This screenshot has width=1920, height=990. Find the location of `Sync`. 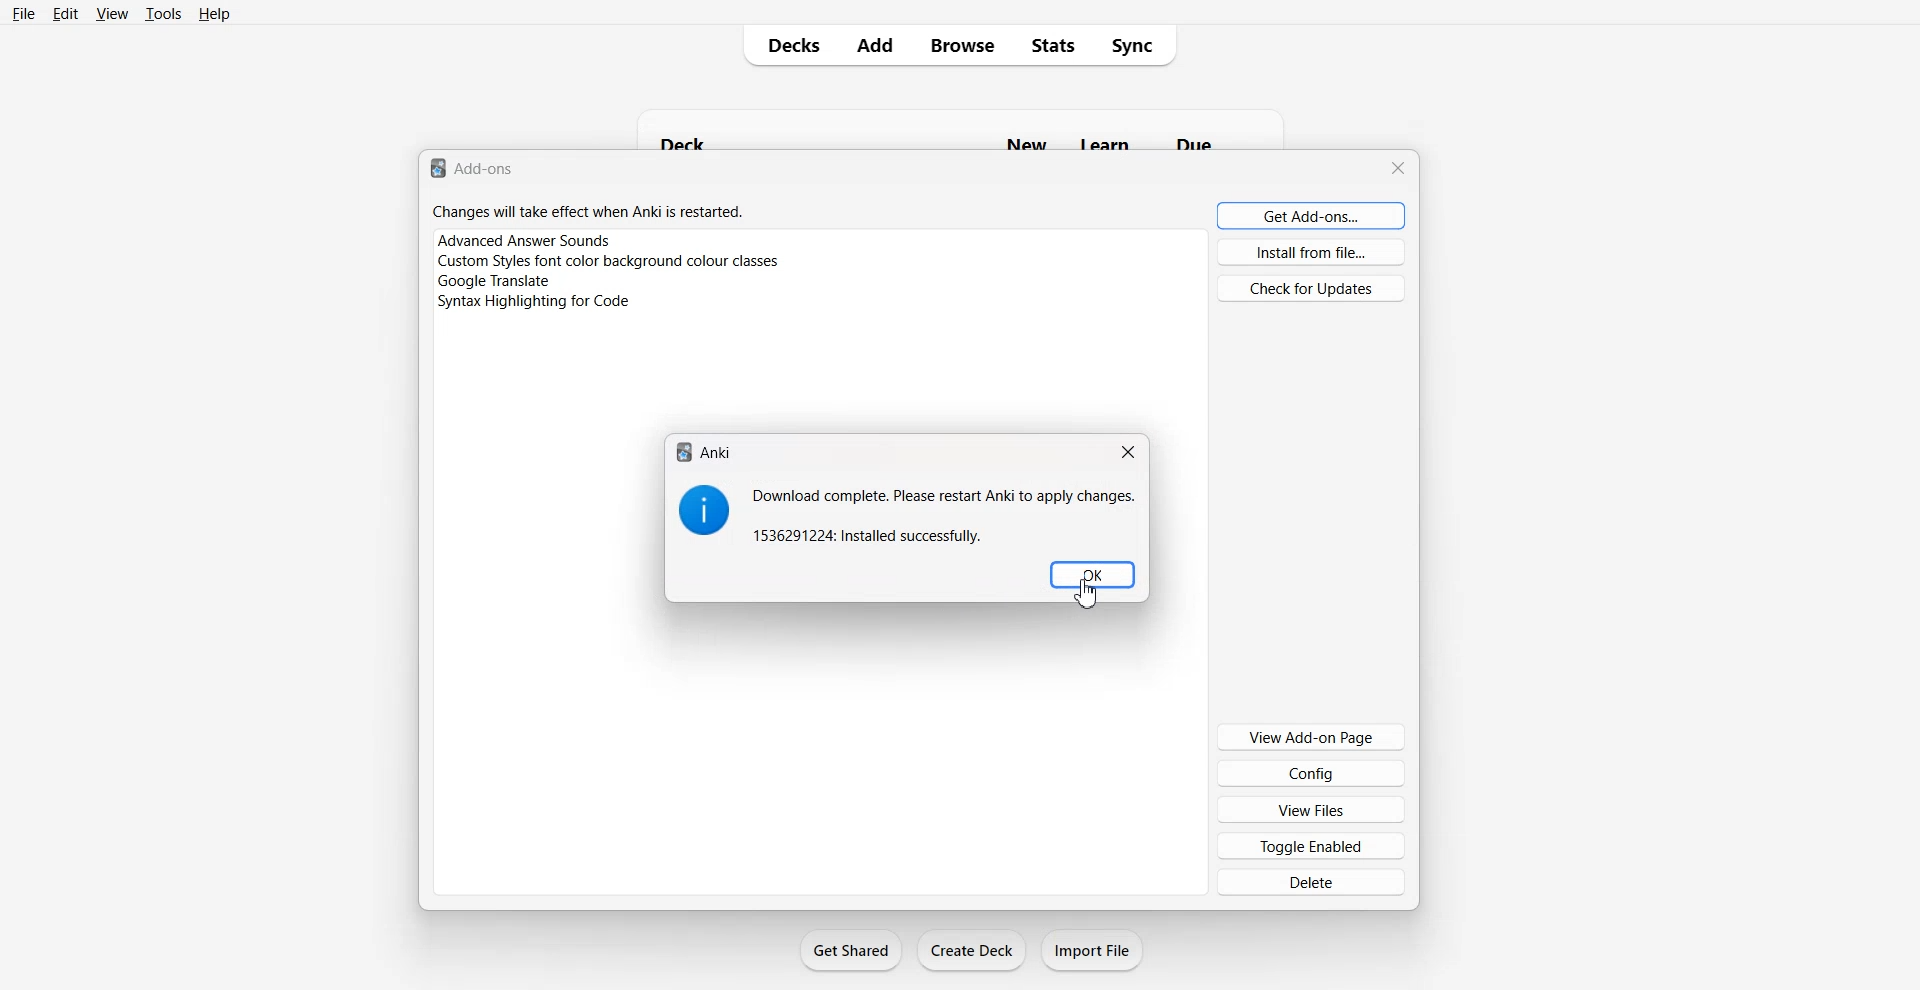

Sync is located at coordinates (1138, 45).